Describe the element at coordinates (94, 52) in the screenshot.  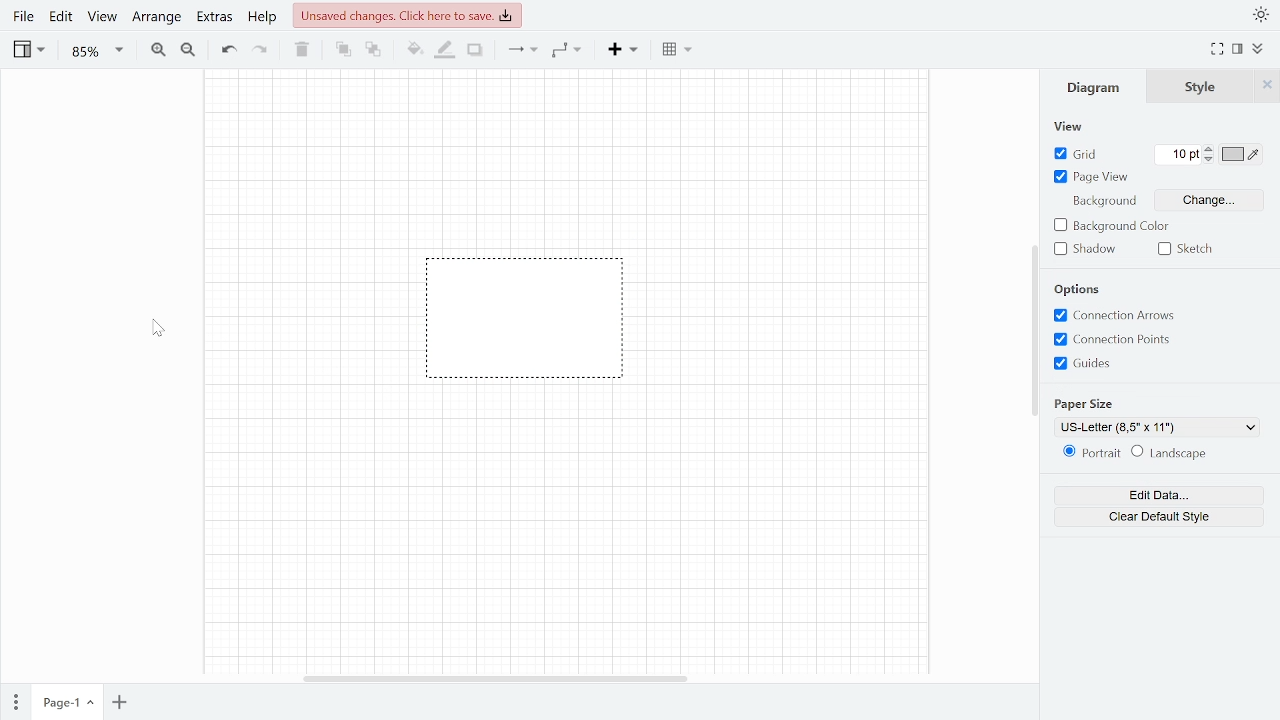
I see `Zoom` at that location.